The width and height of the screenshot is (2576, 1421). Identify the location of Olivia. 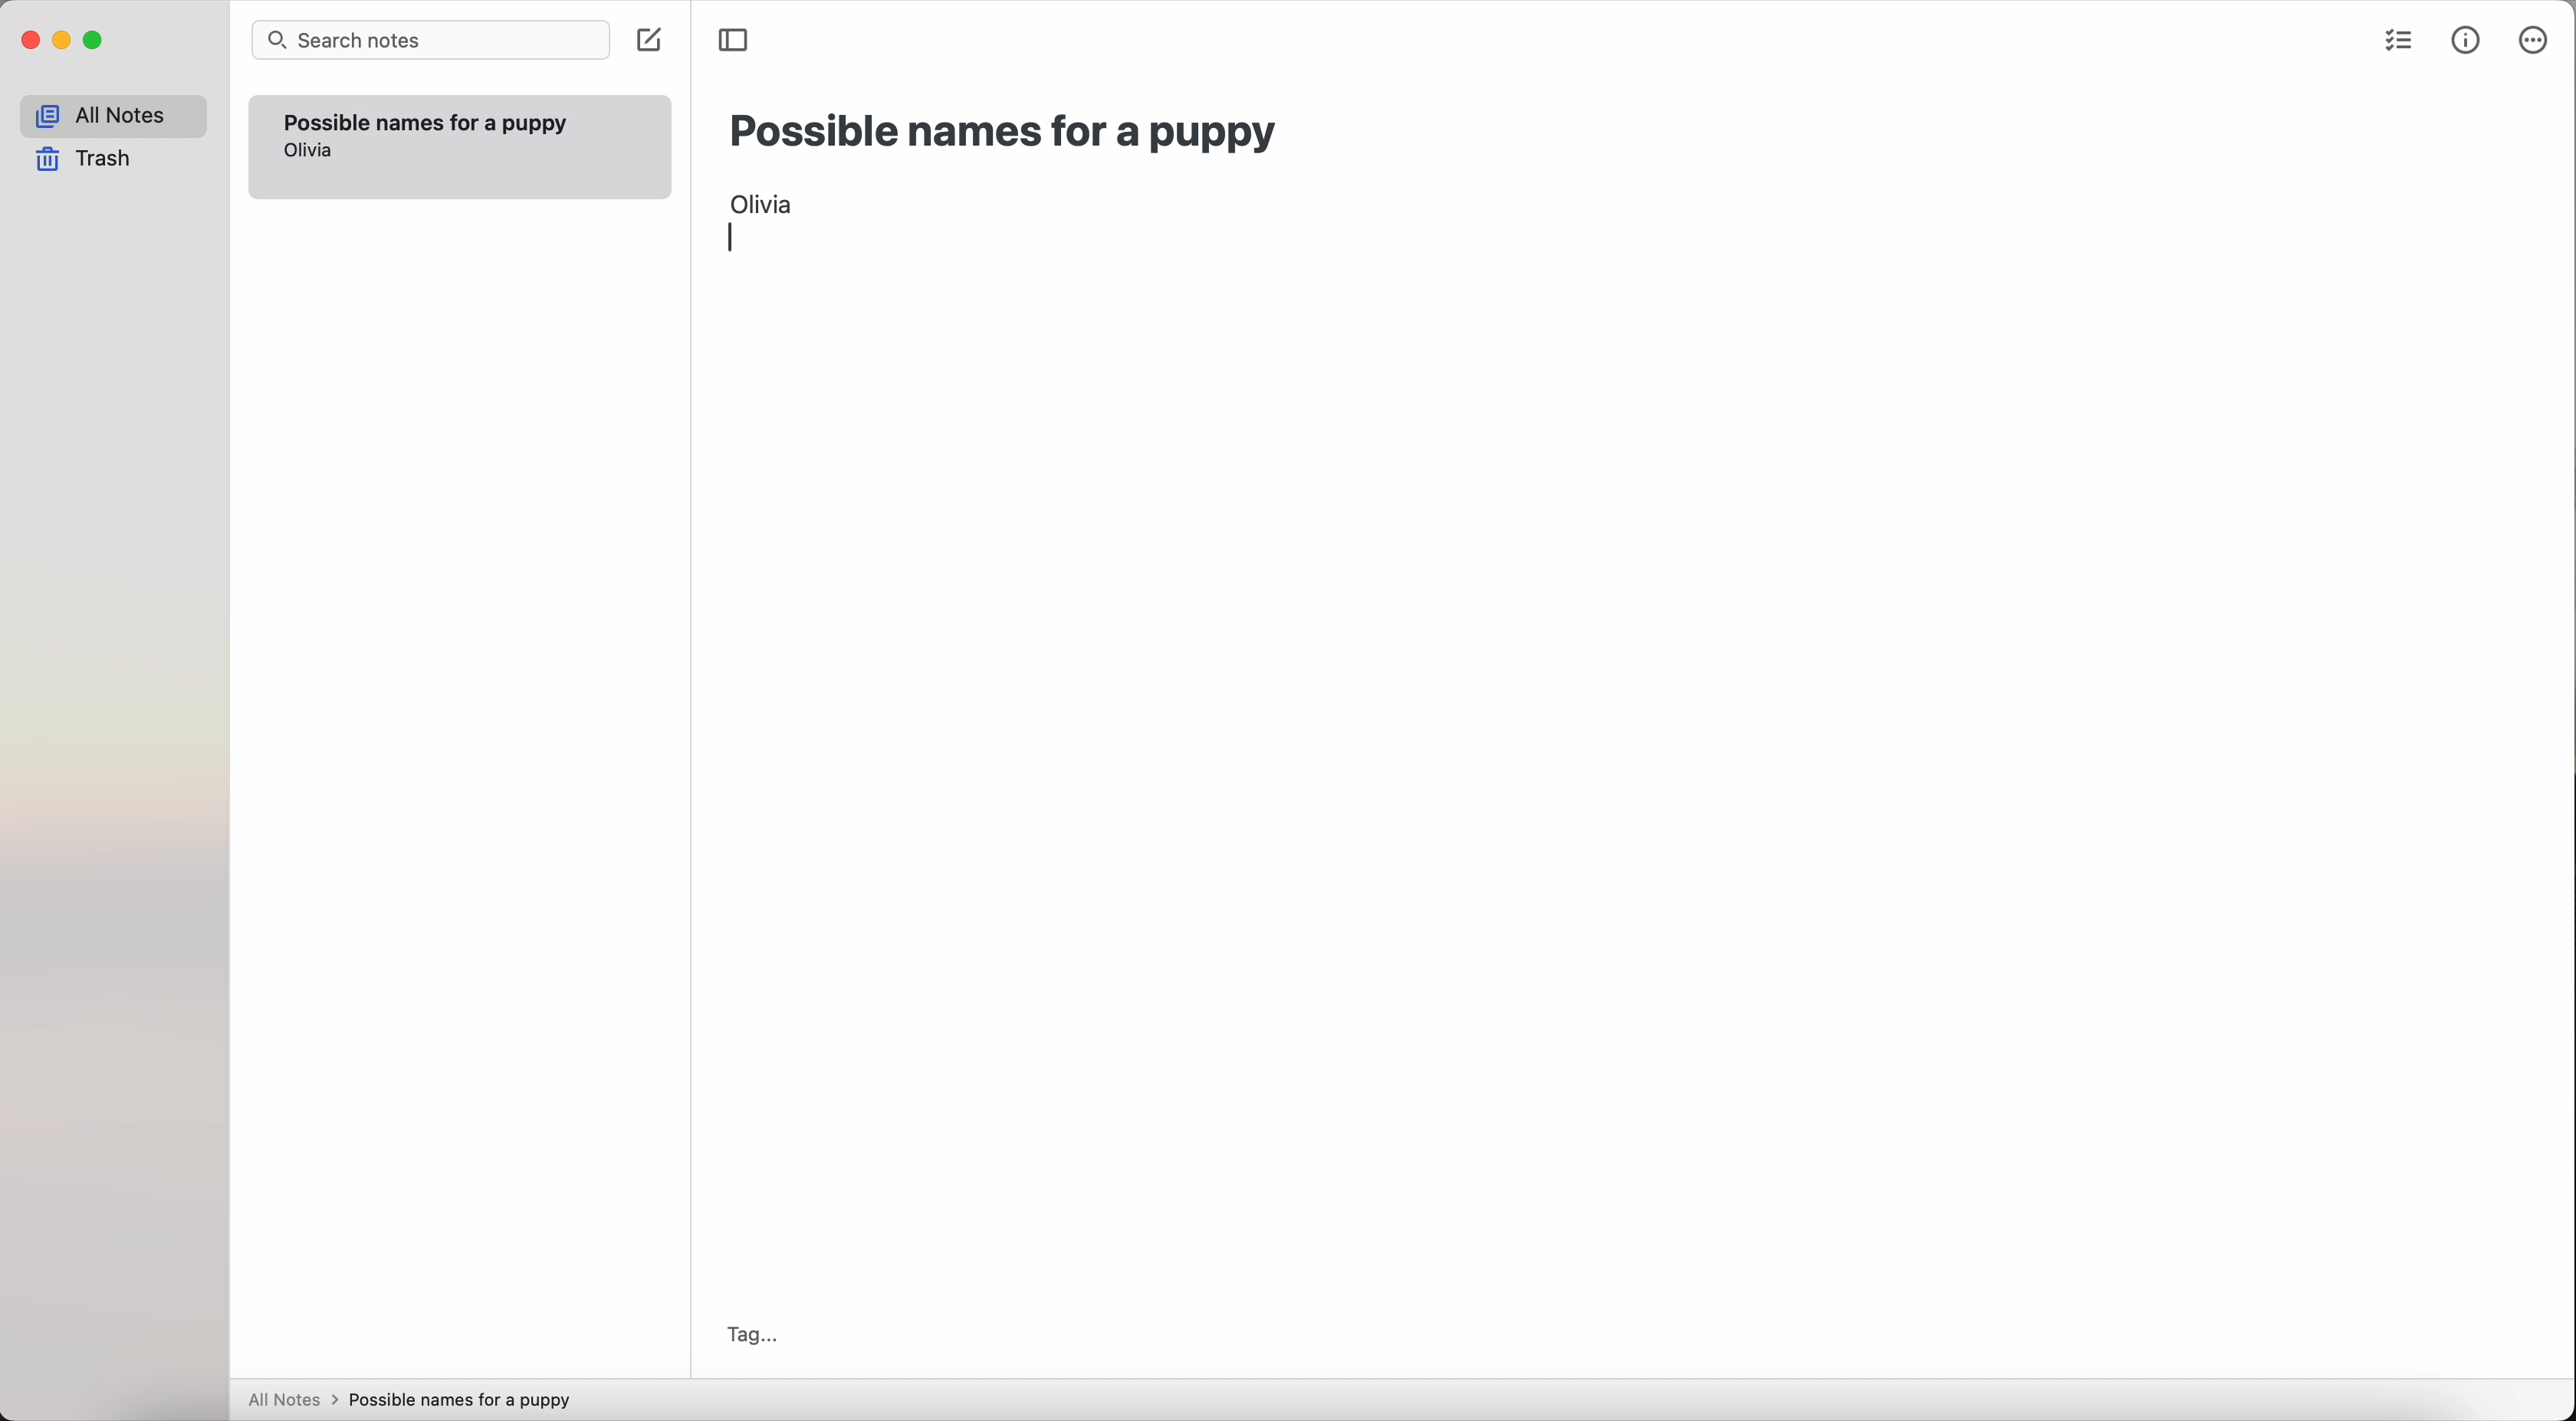
(763, 200).